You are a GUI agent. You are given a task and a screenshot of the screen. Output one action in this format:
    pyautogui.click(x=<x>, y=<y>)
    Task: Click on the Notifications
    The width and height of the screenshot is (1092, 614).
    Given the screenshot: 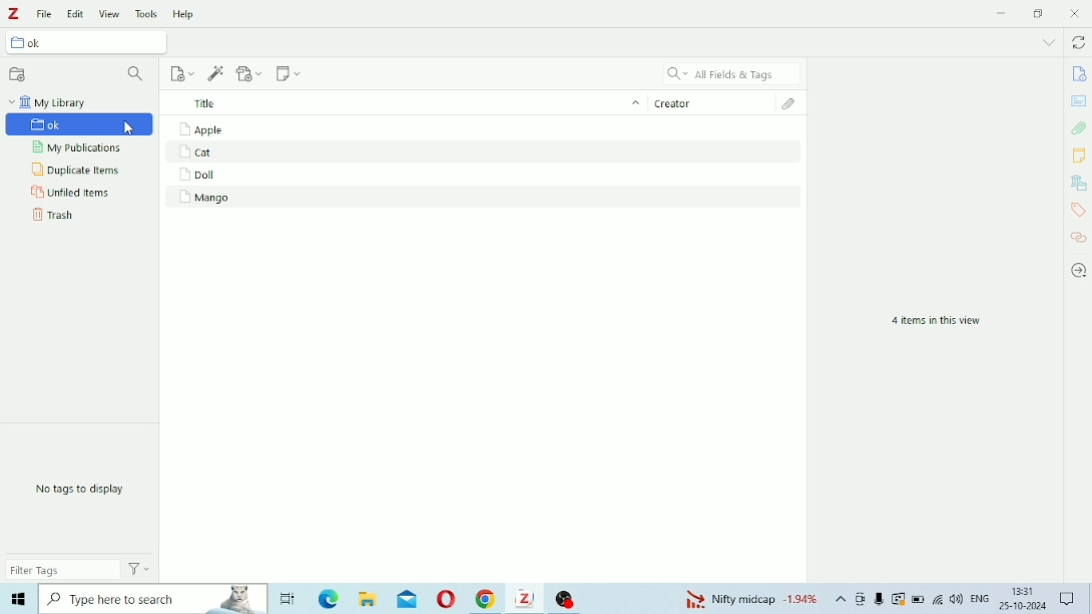 What is the action you would take?
    pyautogui.click(x=1067, y=596)
    